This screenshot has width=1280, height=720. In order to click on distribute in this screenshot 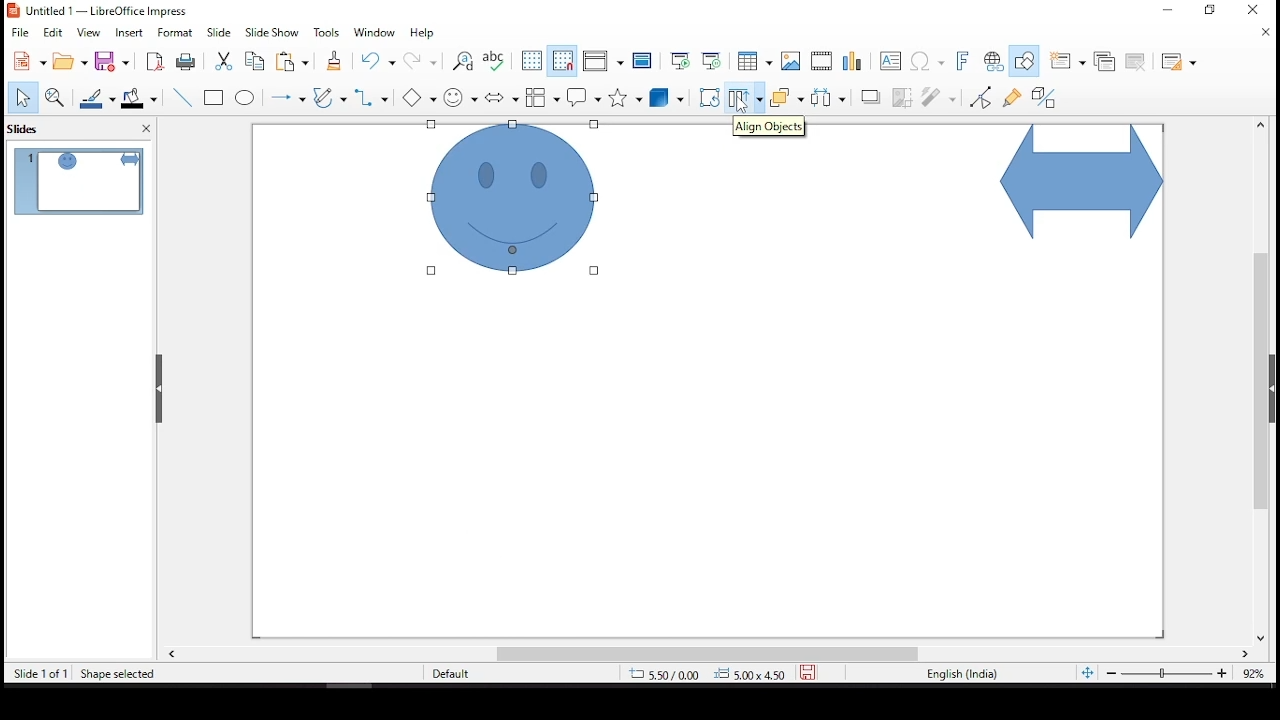, I will do `click(824, 96)`.